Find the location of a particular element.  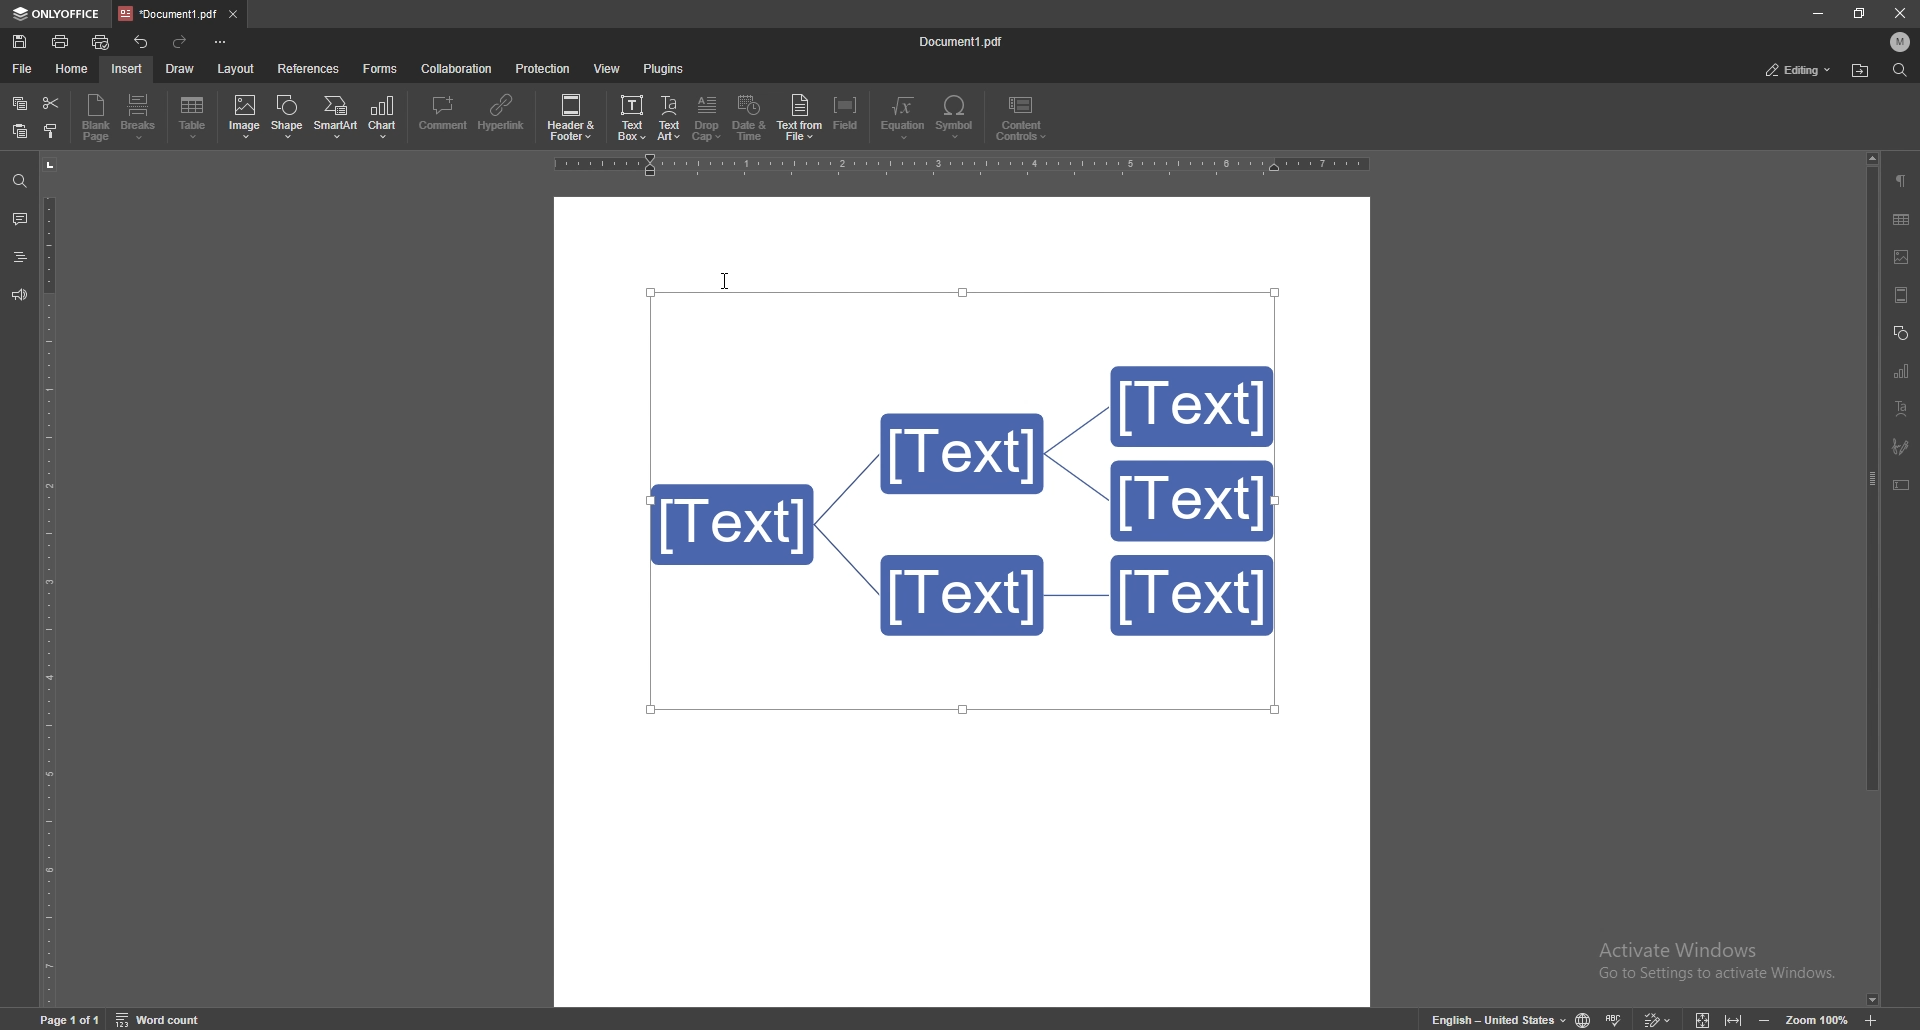

text art is located at coordinates (671, 118).